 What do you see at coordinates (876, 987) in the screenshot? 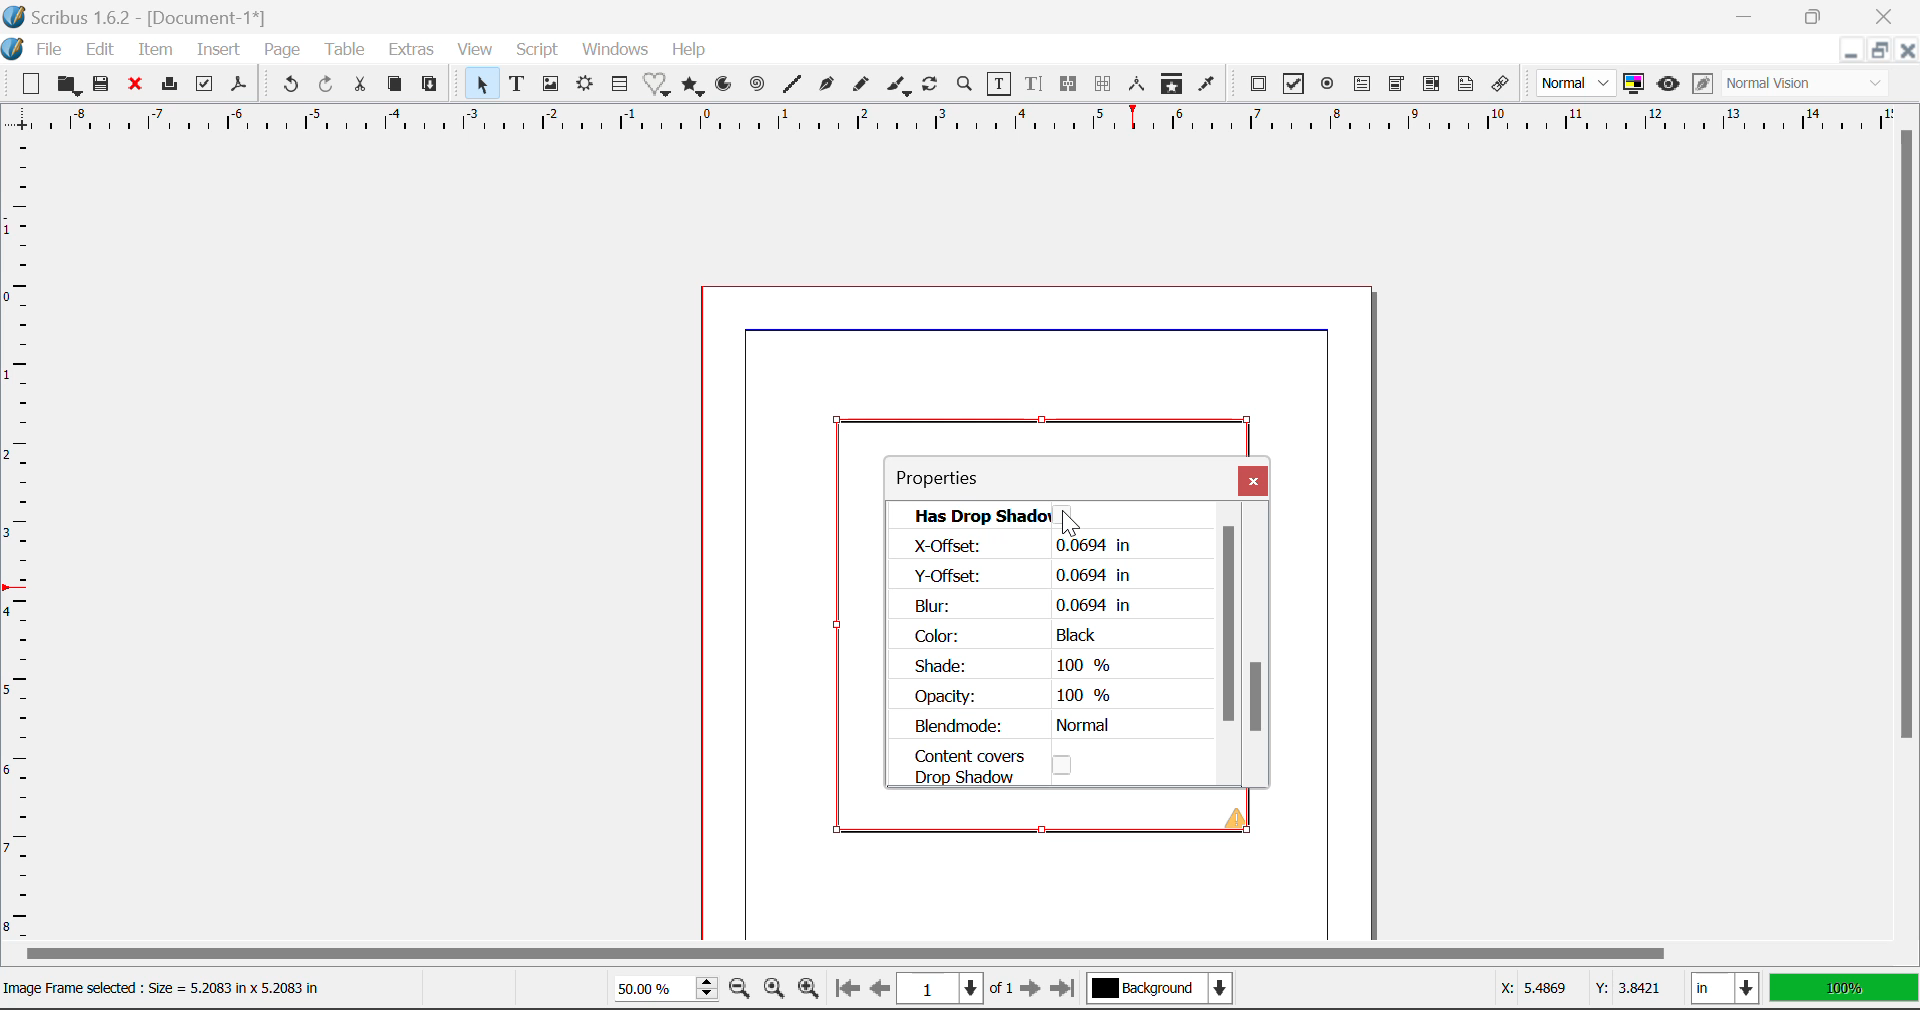
I see `Previous page` at bounding box center [876, 987].